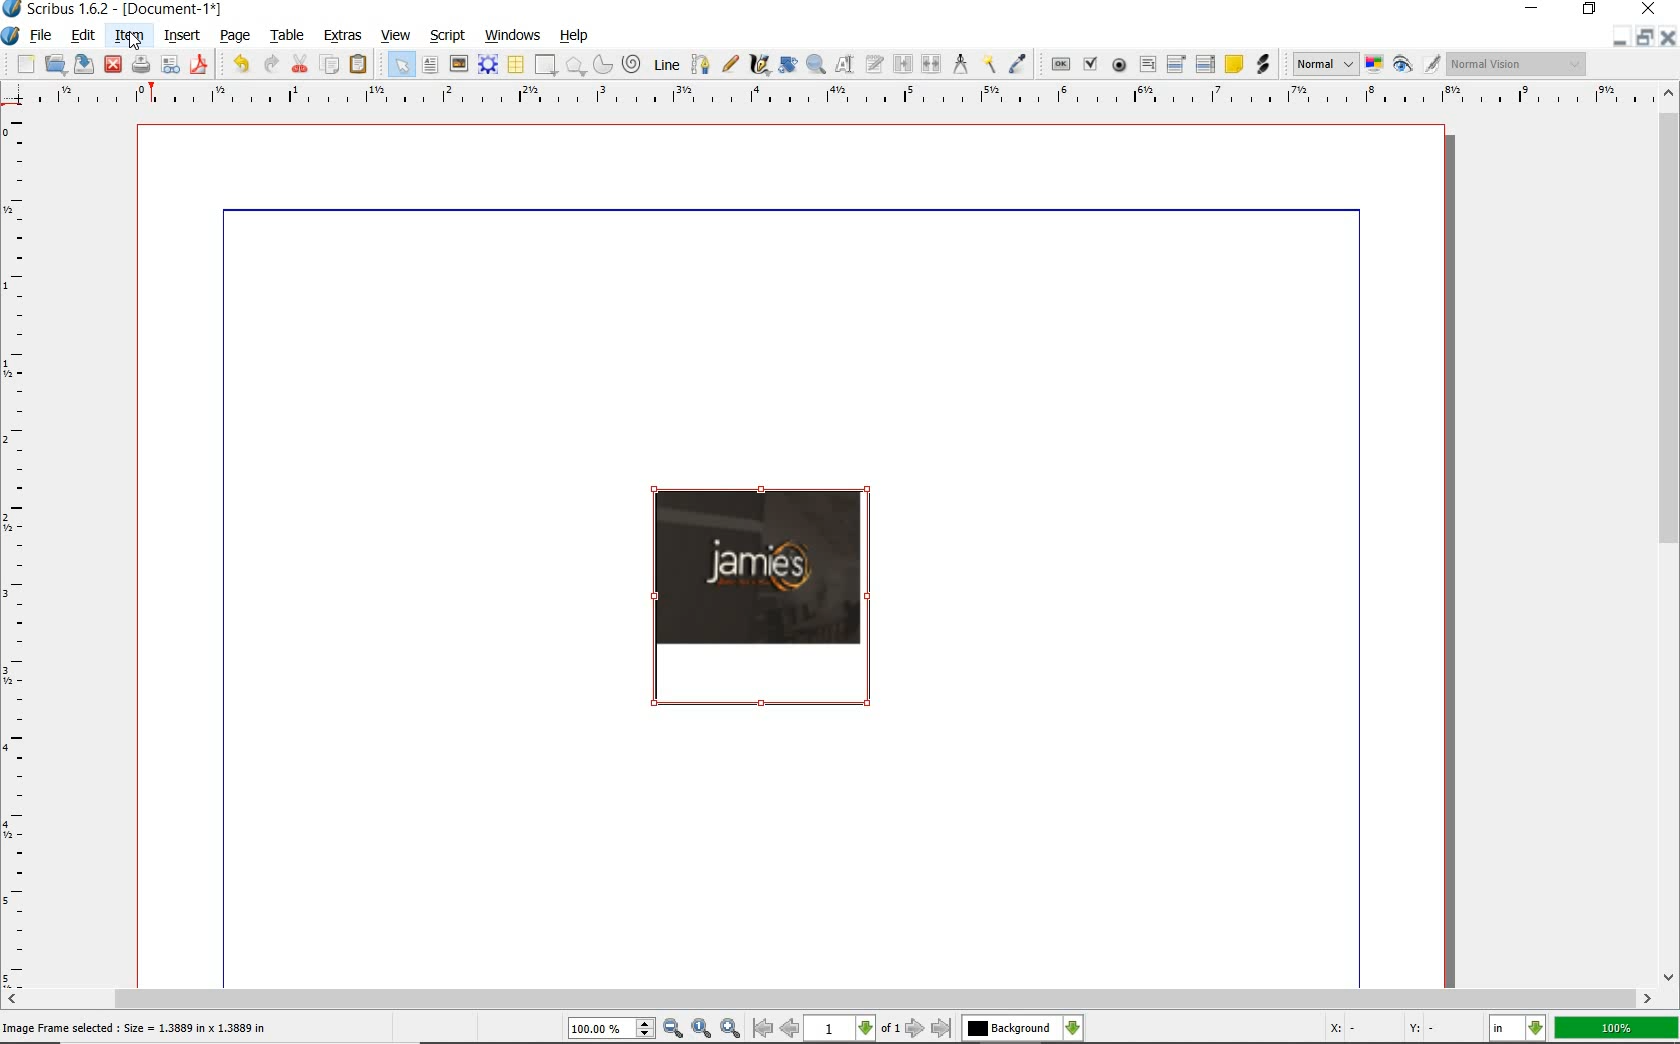 The height and width of the screenshot is (1044, 1680). What do you see at coordinates (136, 1027) in the screenshot?
I see `Image Frame selected: Size = 1.3889 in x 1.3889 in` at bounding box center [136, 1027].